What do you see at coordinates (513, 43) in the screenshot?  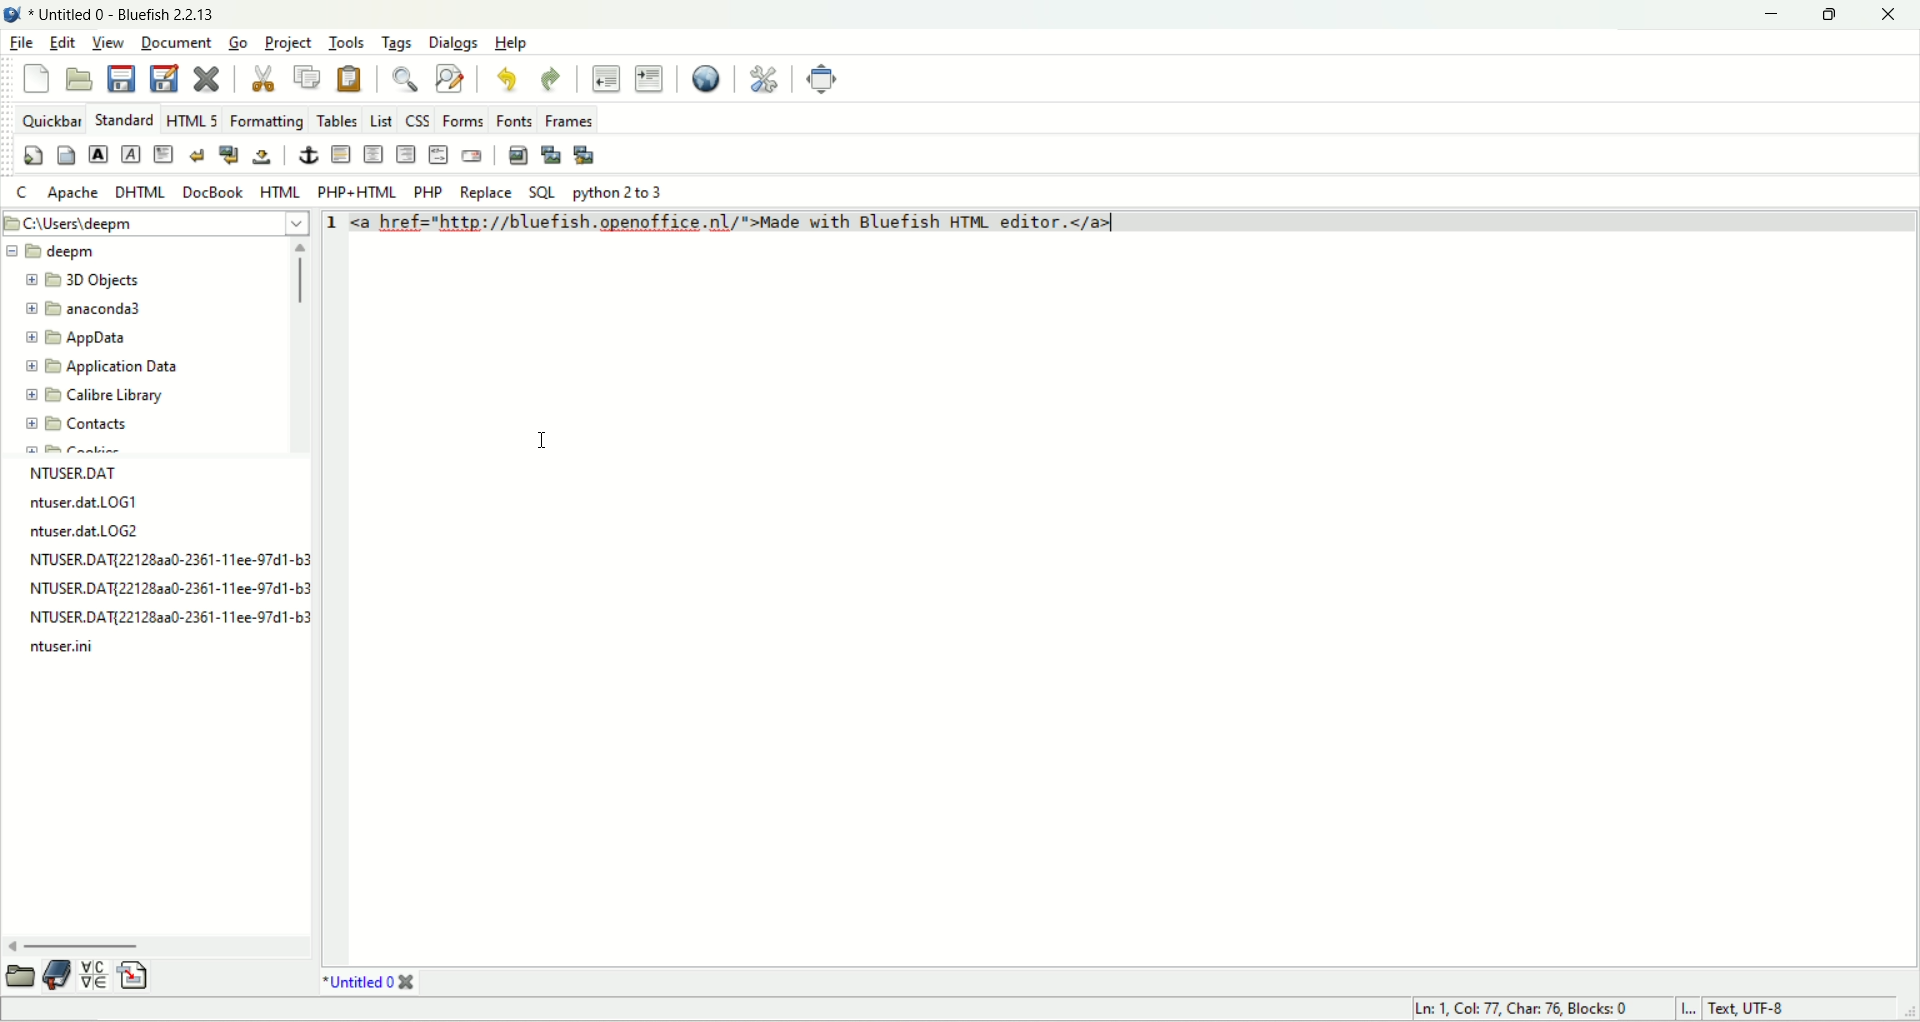 I see `help` at bounding box center [513, 43].